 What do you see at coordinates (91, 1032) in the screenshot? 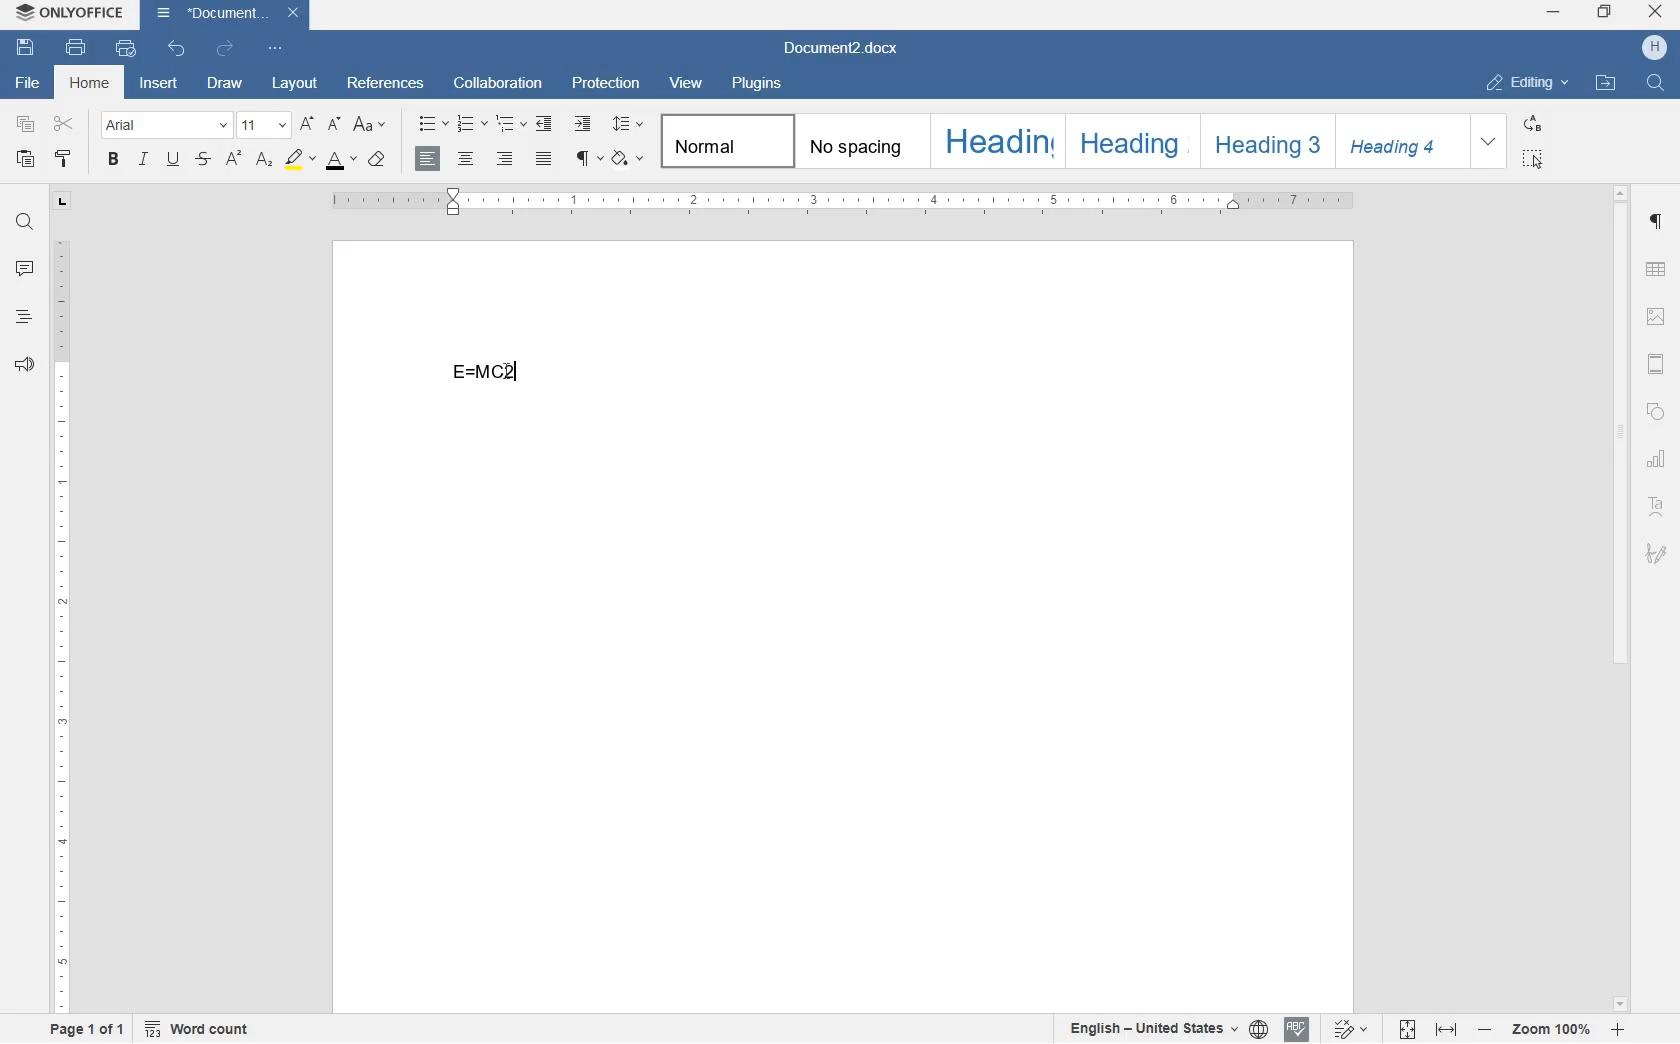
I see `page 1 of 1` at bounding box center [91, 1032].